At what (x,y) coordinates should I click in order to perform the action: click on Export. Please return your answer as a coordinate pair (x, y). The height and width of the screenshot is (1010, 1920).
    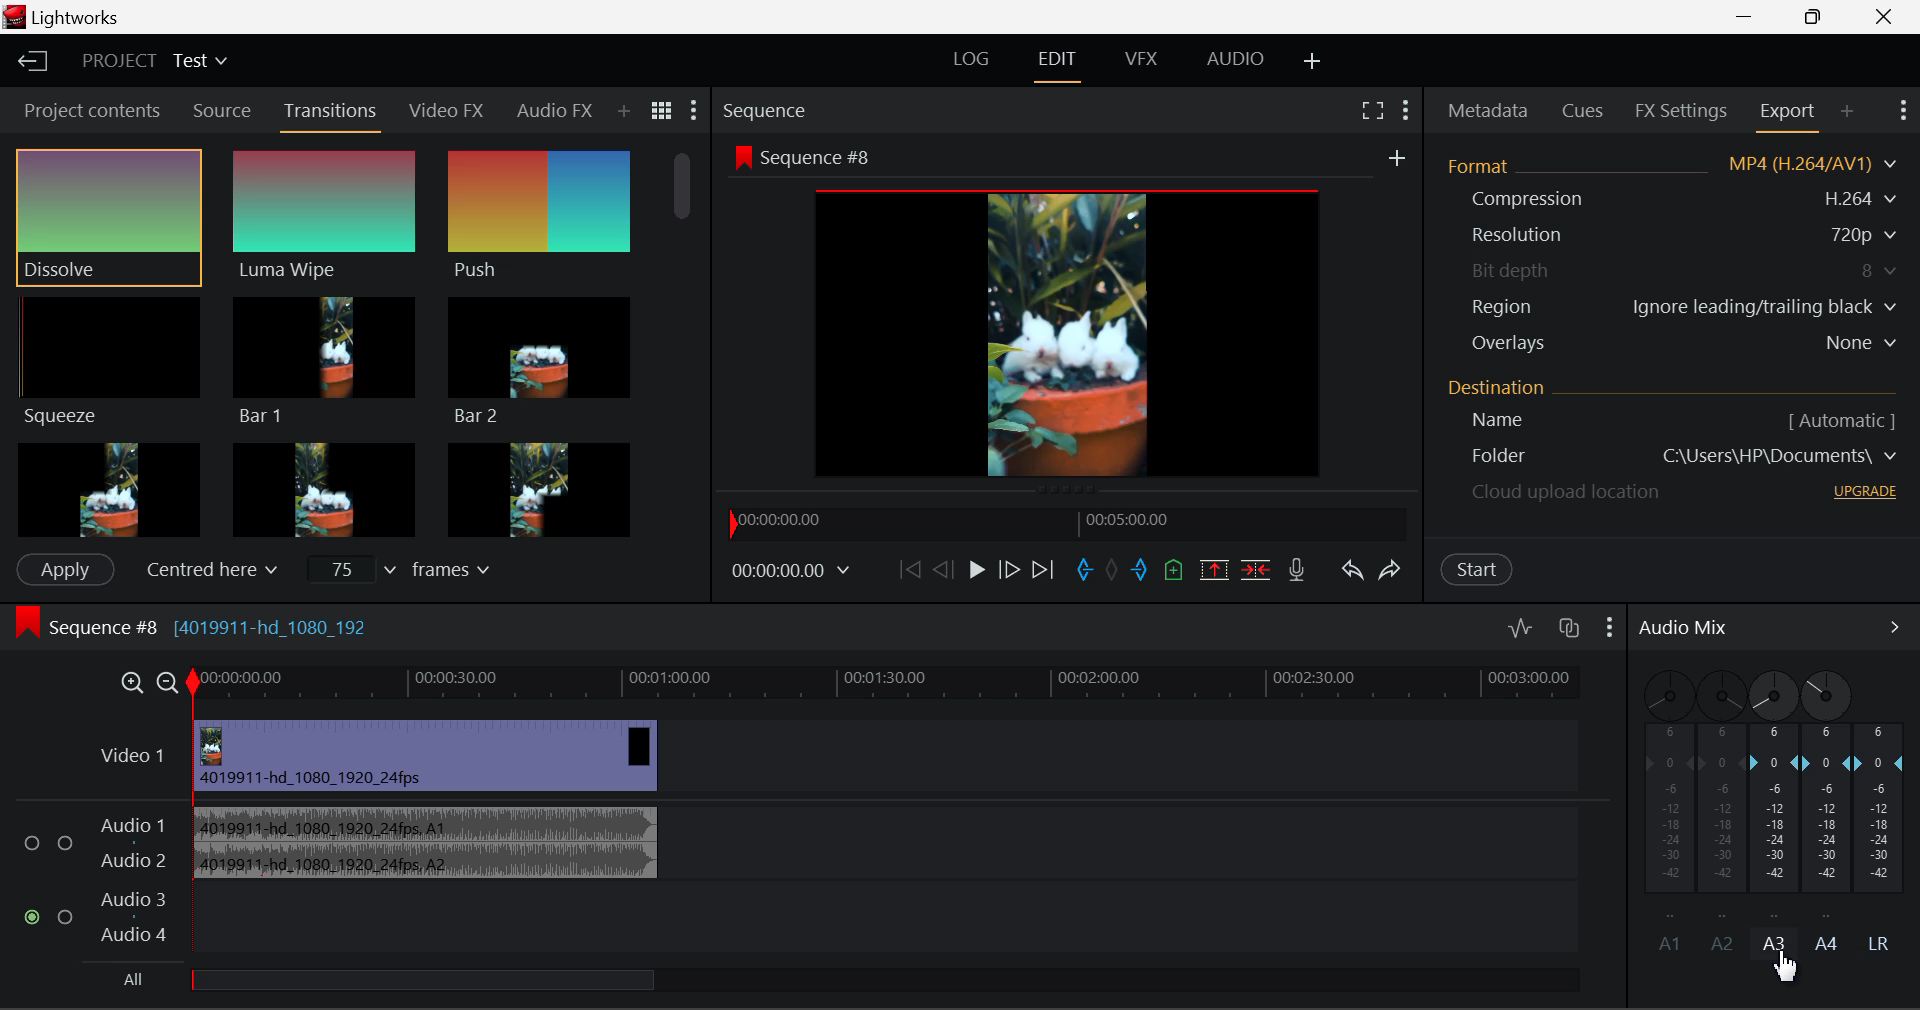
    Looking at the image, I should click on (1784, 115).